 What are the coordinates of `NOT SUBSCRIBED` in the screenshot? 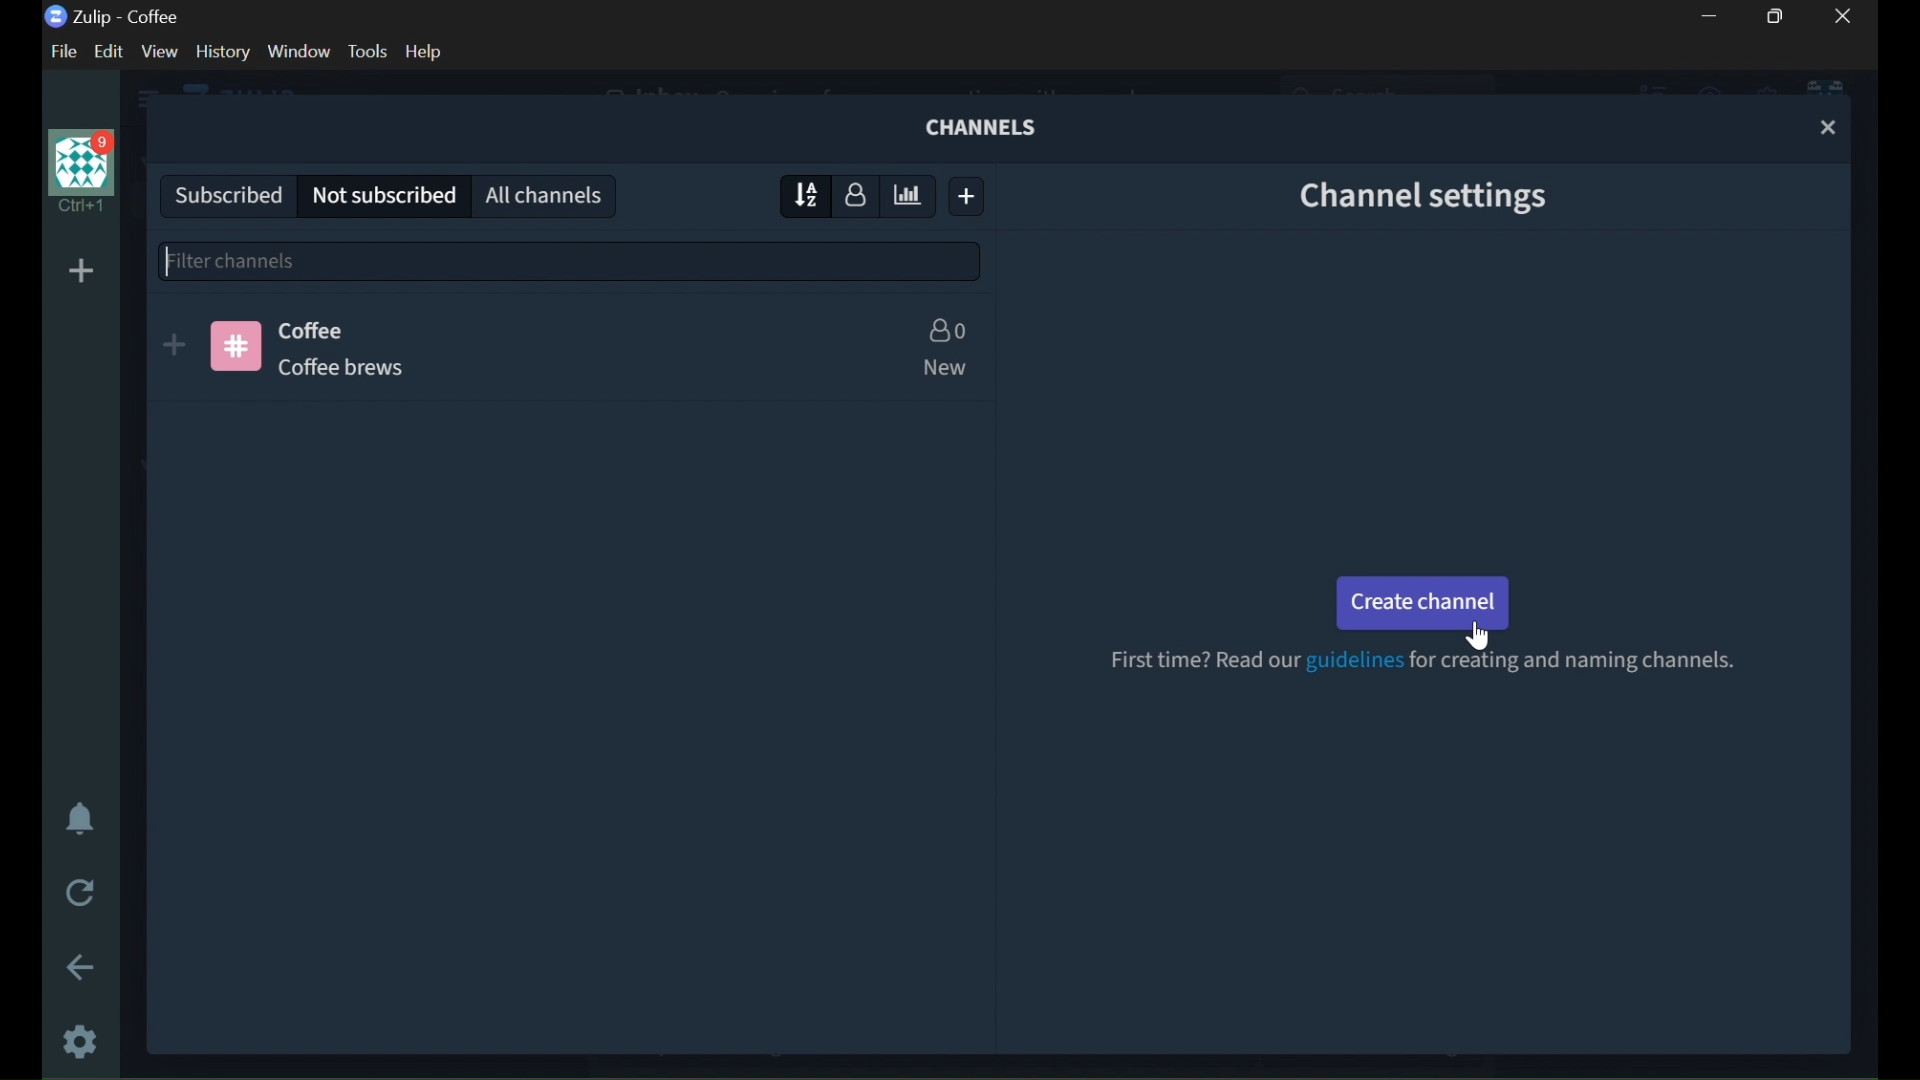 It's located at (384, 196).